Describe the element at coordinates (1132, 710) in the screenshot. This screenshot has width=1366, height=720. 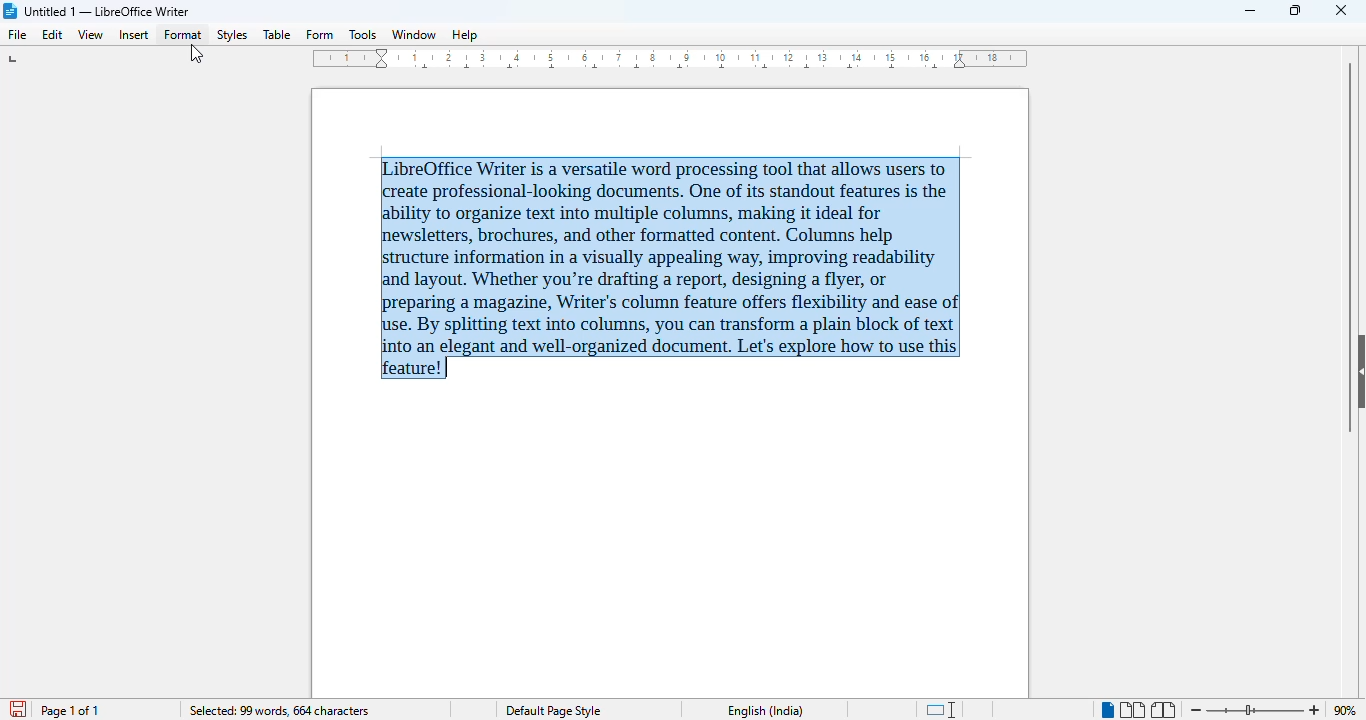
I see `multi-page view` at that location.